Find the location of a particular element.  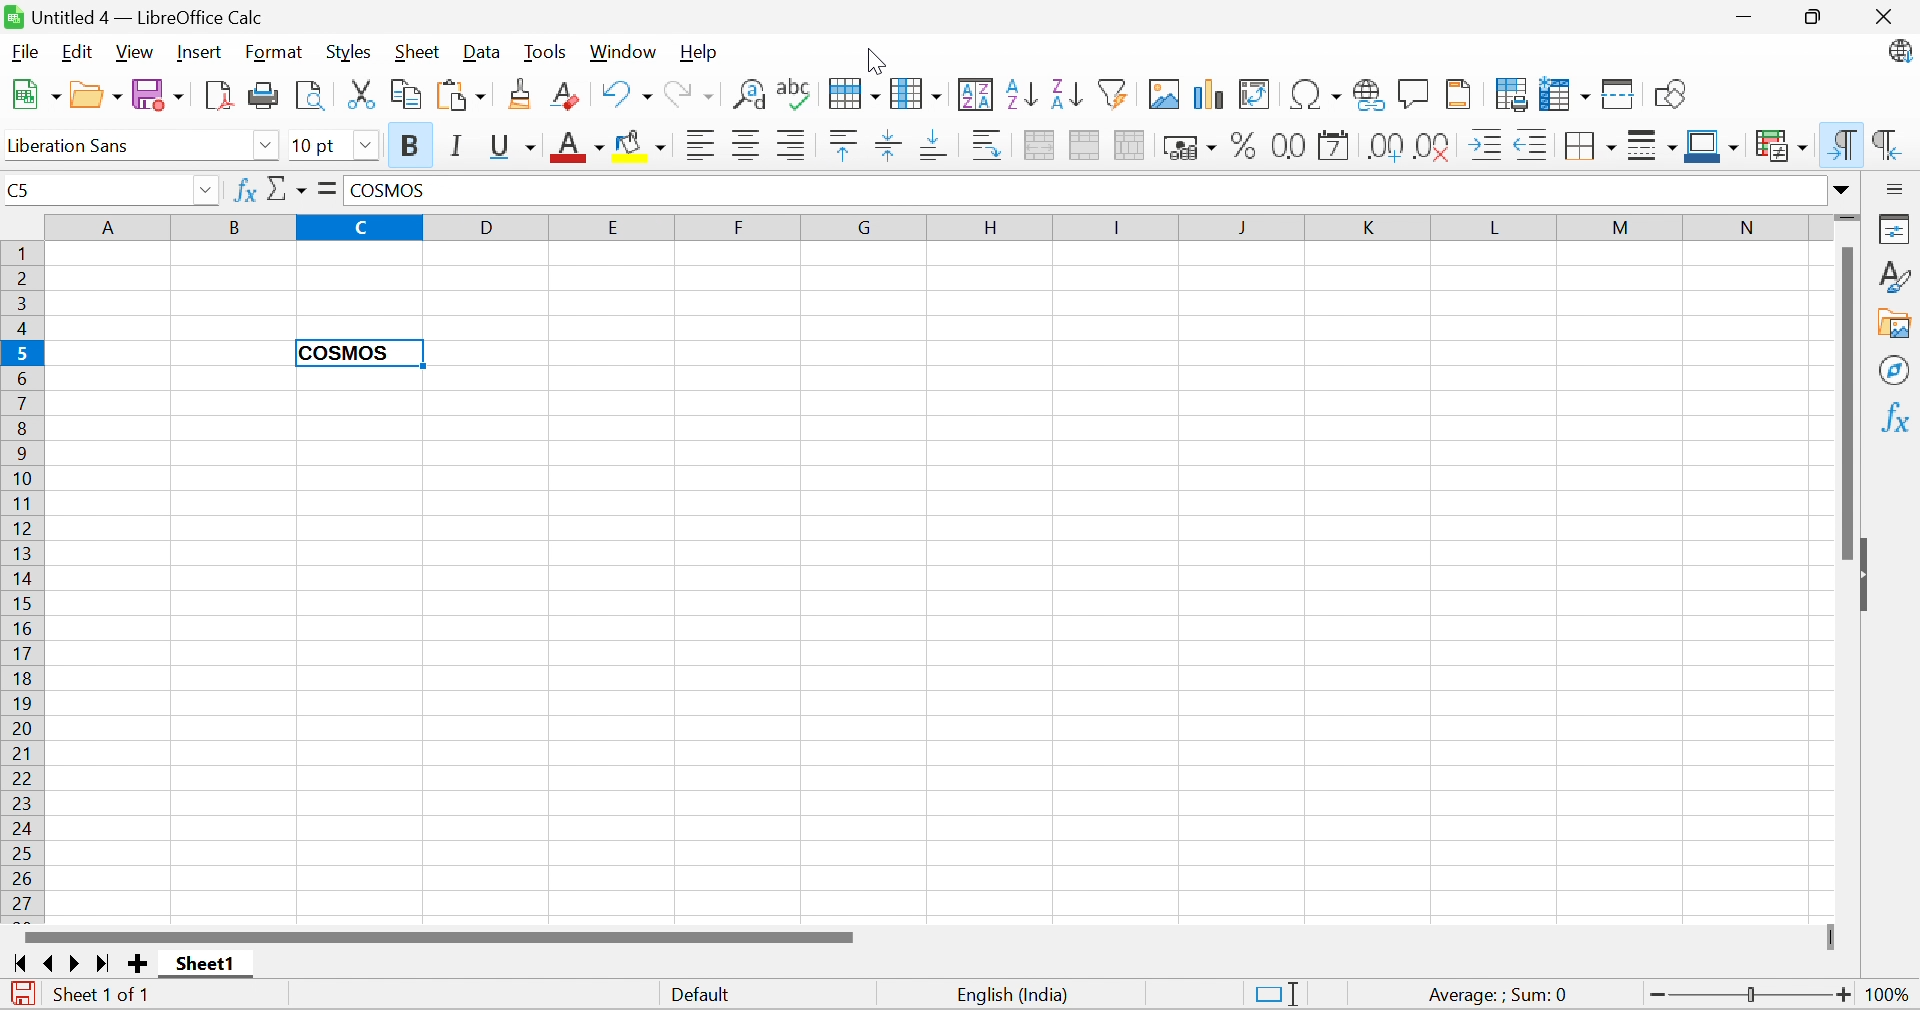

bold text is located at coordinates (347, 354).